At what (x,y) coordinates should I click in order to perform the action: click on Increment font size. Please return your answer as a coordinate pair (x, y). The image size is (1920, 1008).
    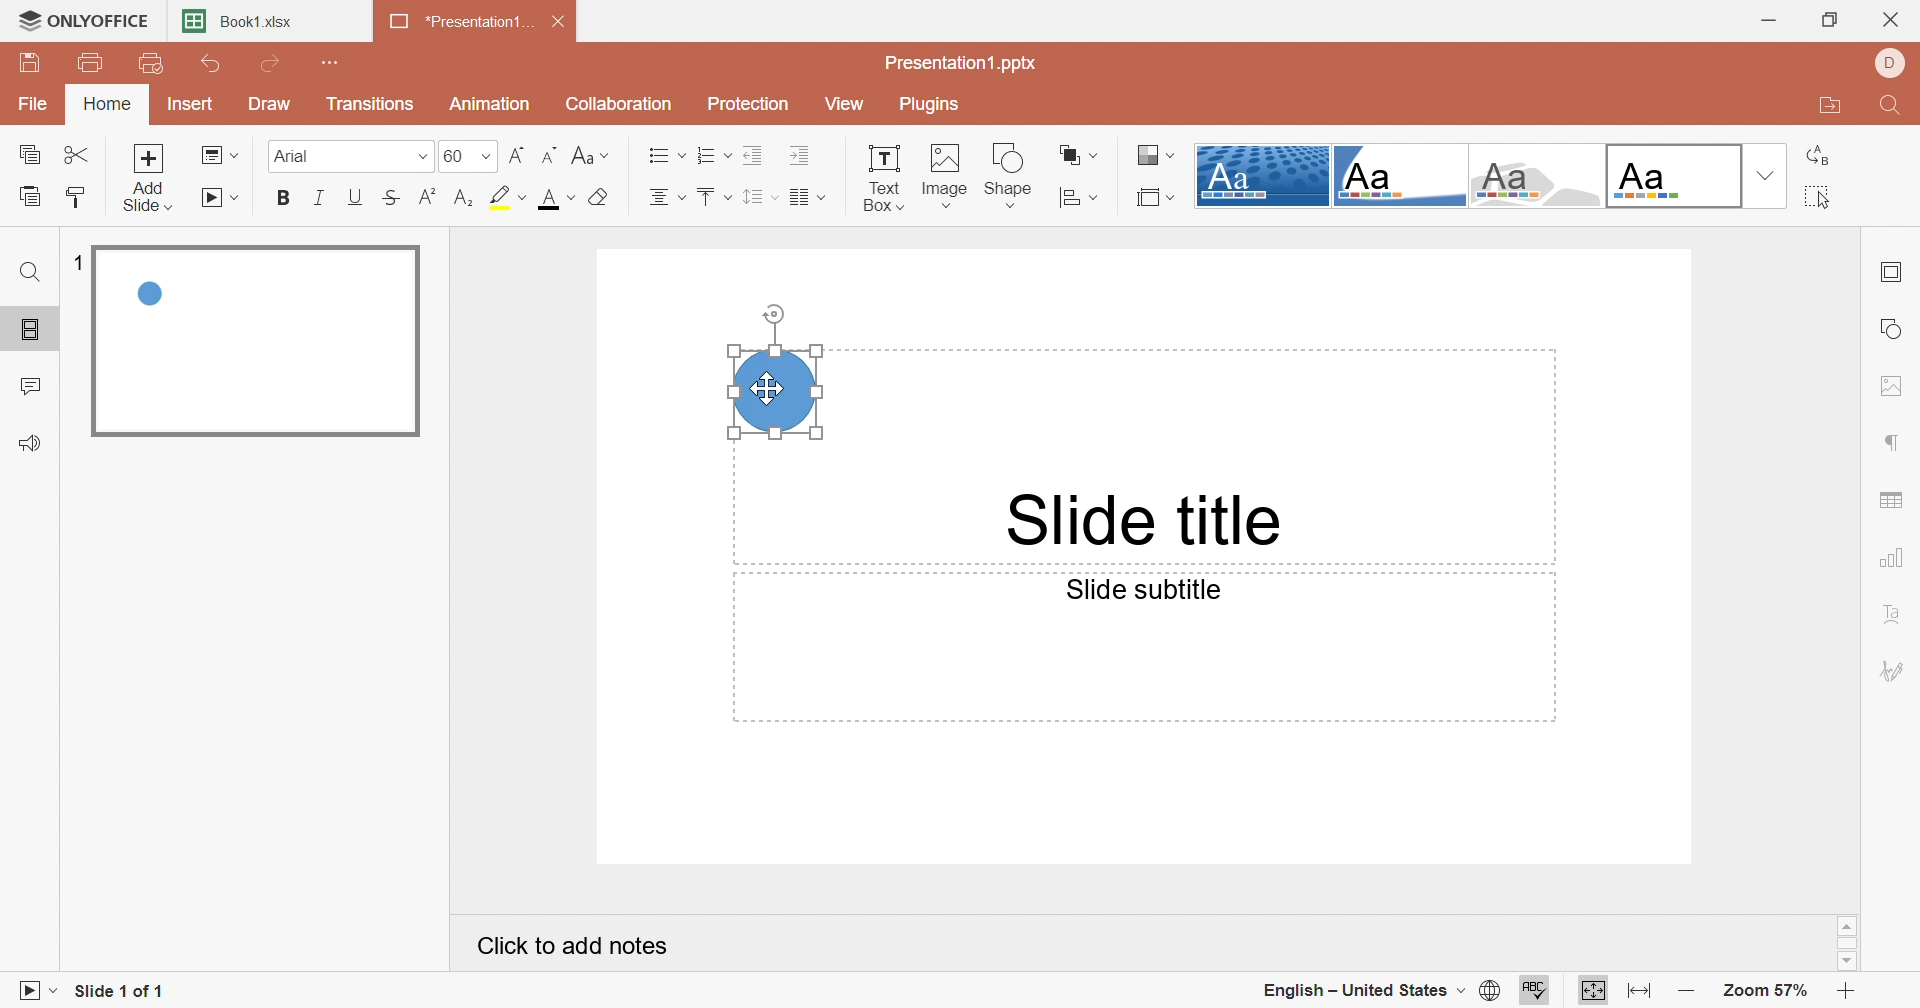
    Looking at the image, I should click on (517, 153).